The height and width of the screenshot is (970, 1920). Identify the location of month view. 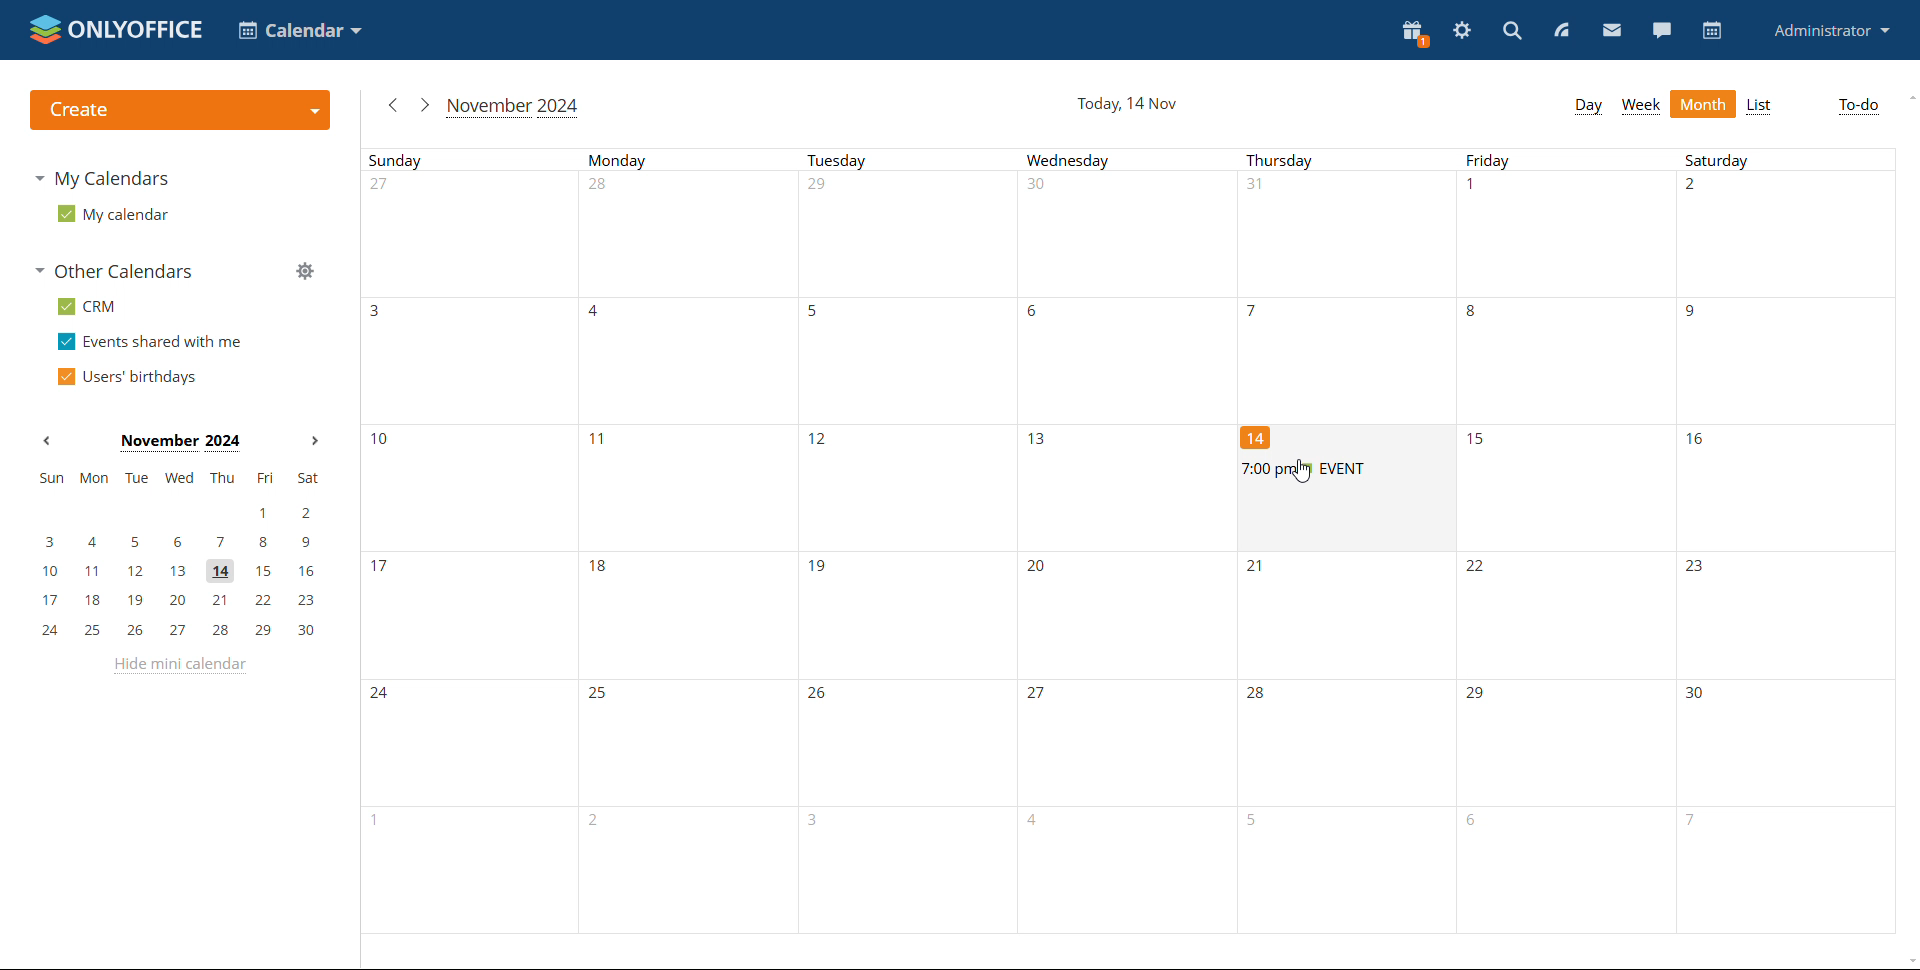
(1704, 103).